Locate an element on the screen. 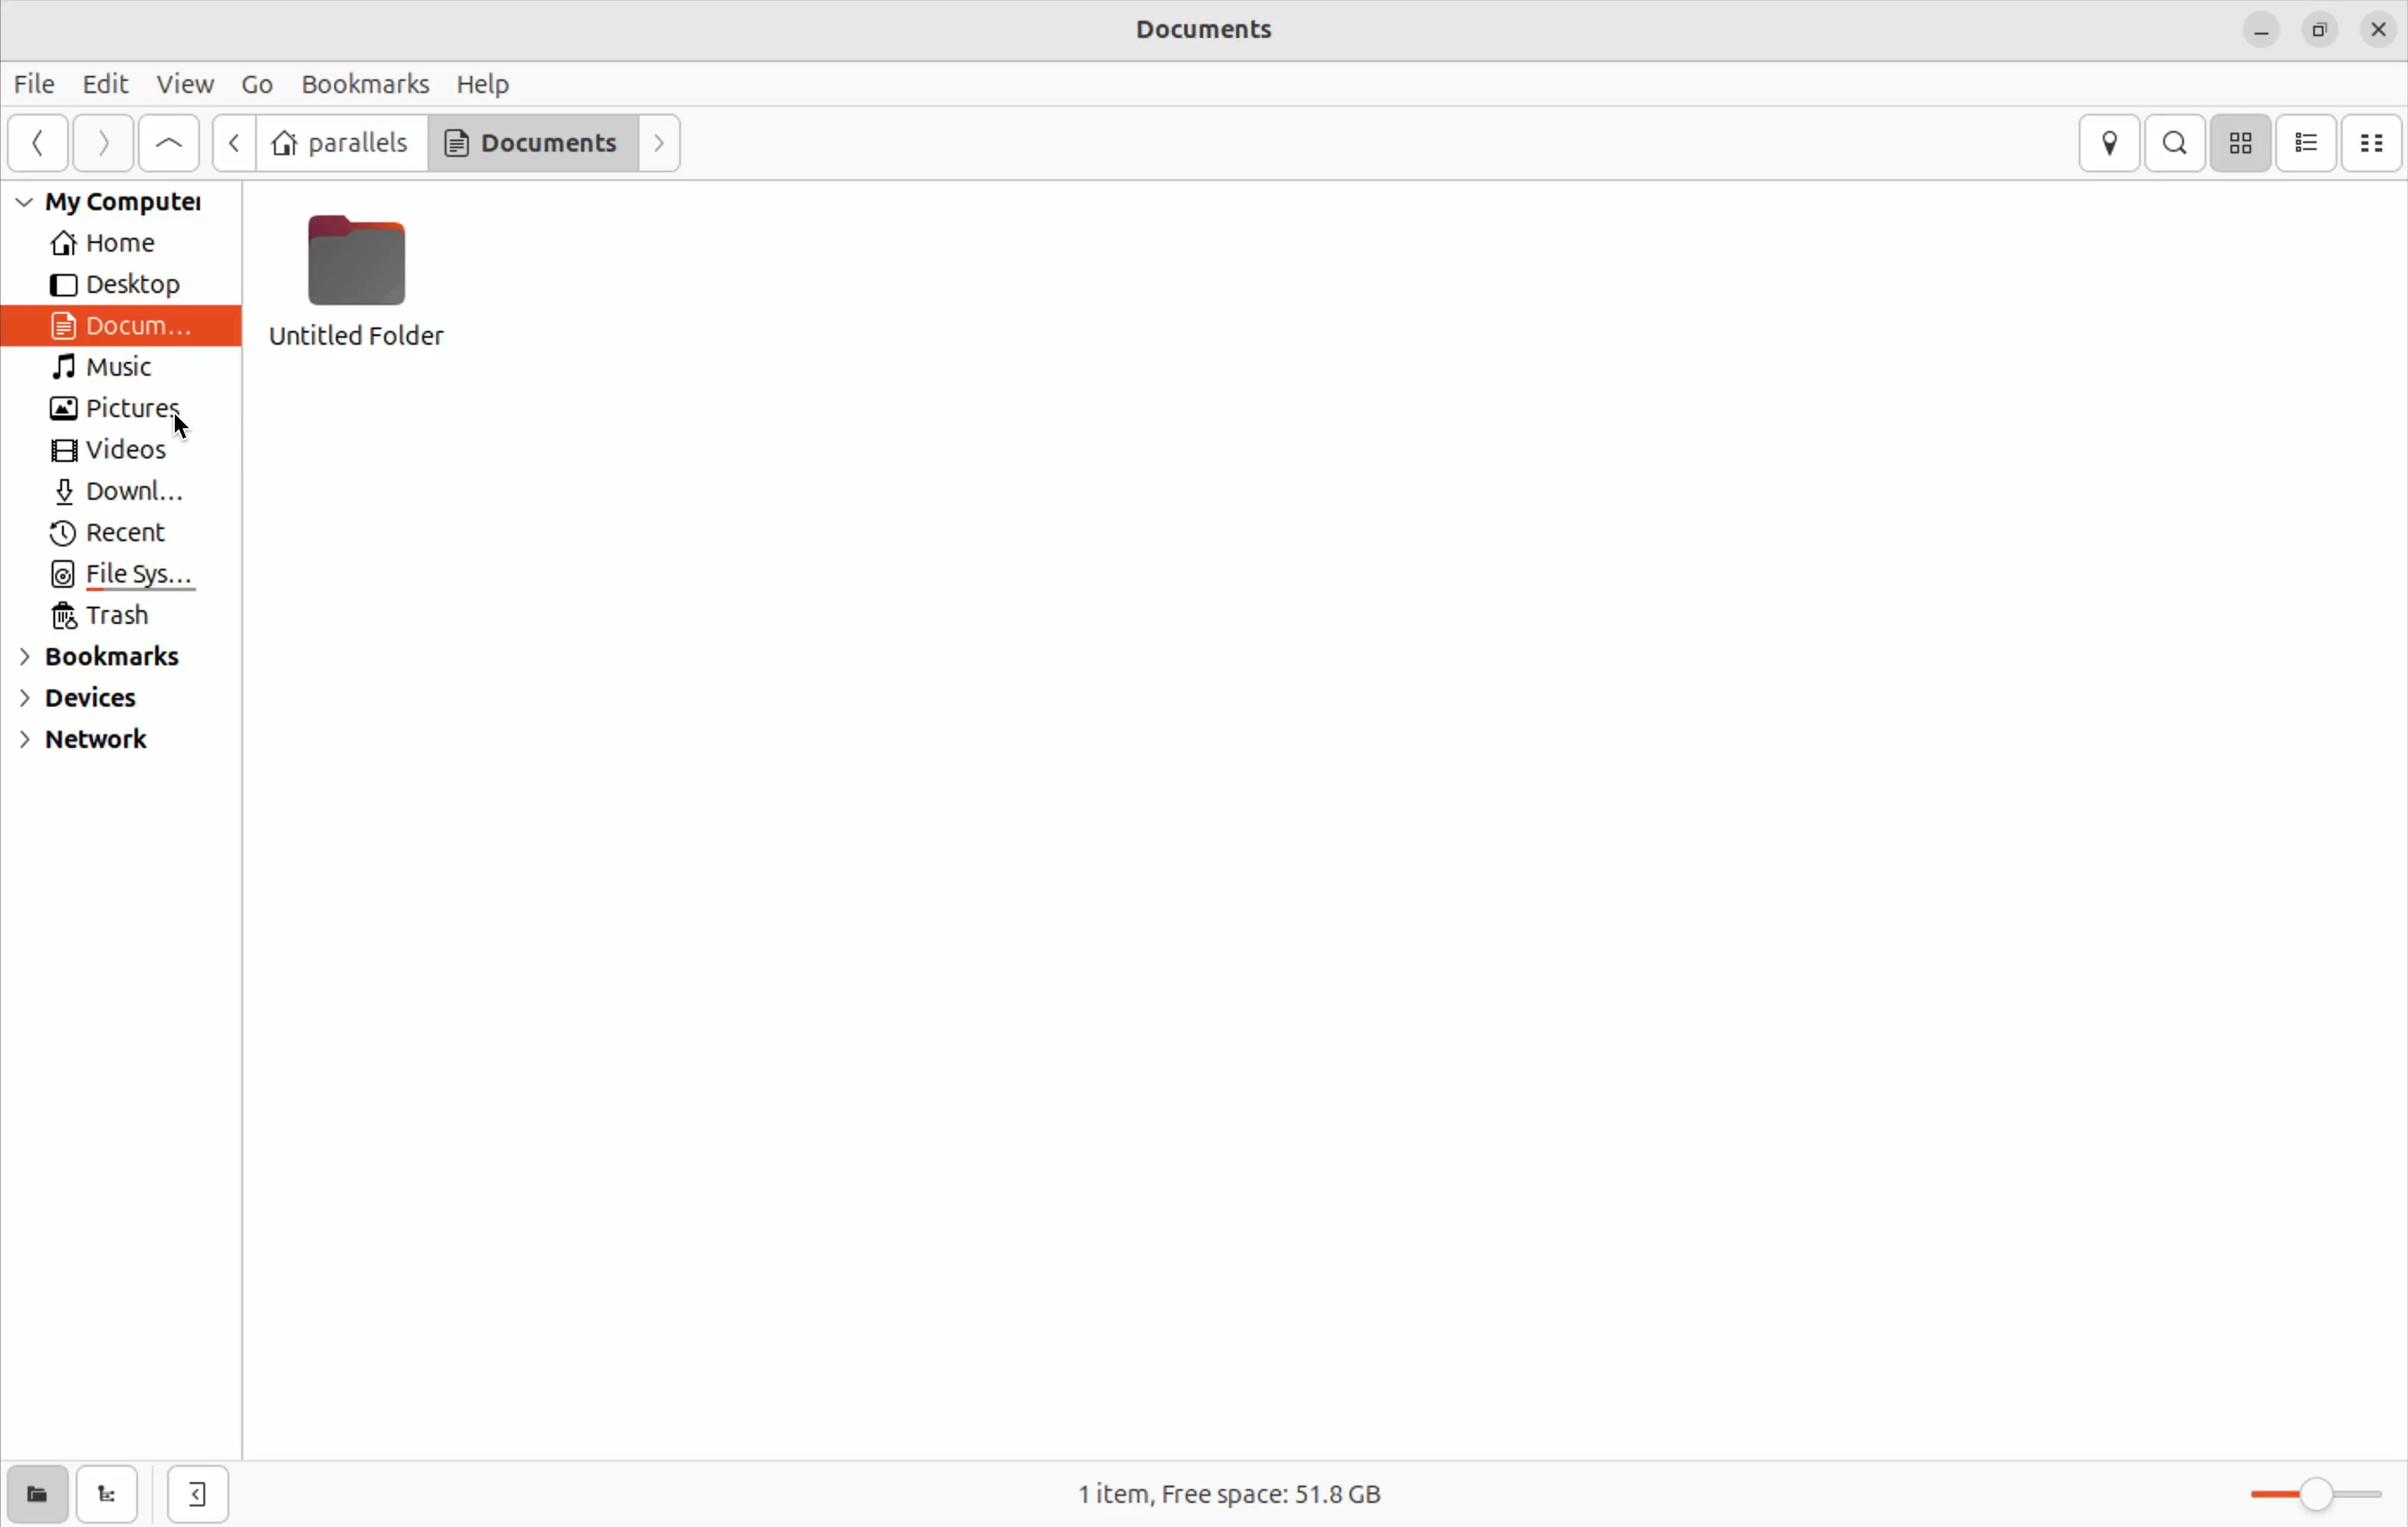 The width and height of the screenshot is (2408, 1527). search is located at coordinates (2177, 145).